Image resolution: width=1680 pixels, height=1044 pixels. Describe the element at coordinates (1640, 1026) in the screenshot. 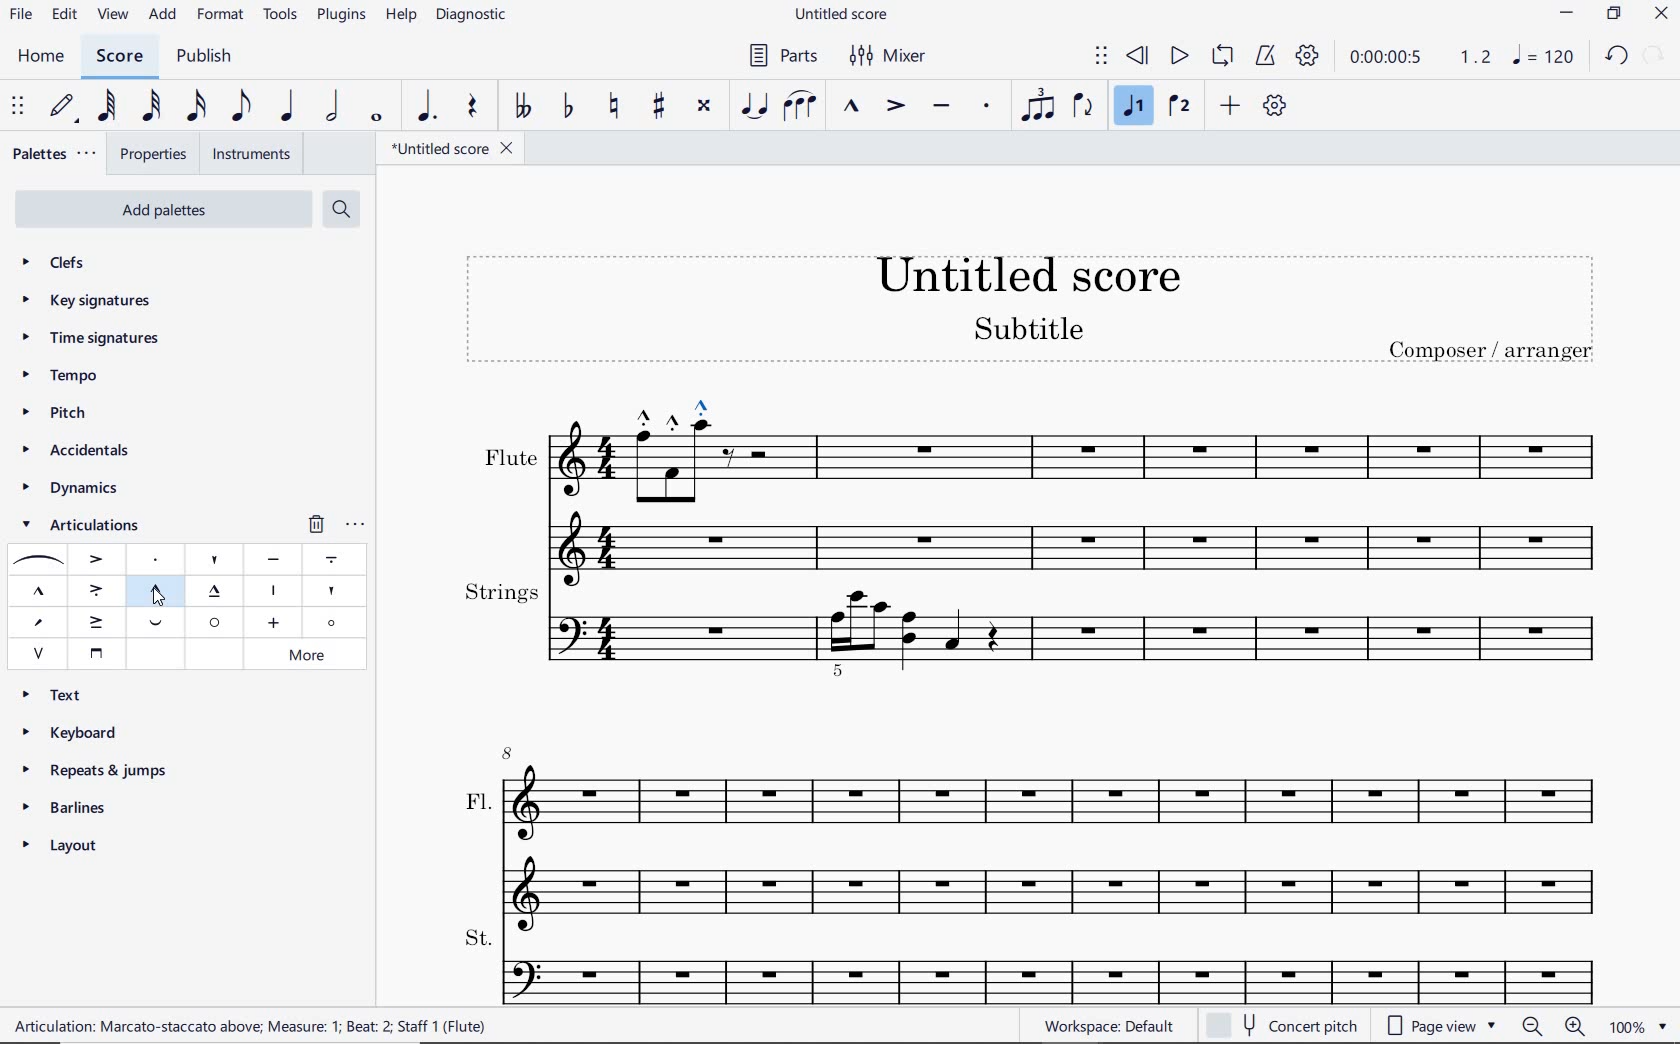

I see `zoom factor` at that location.